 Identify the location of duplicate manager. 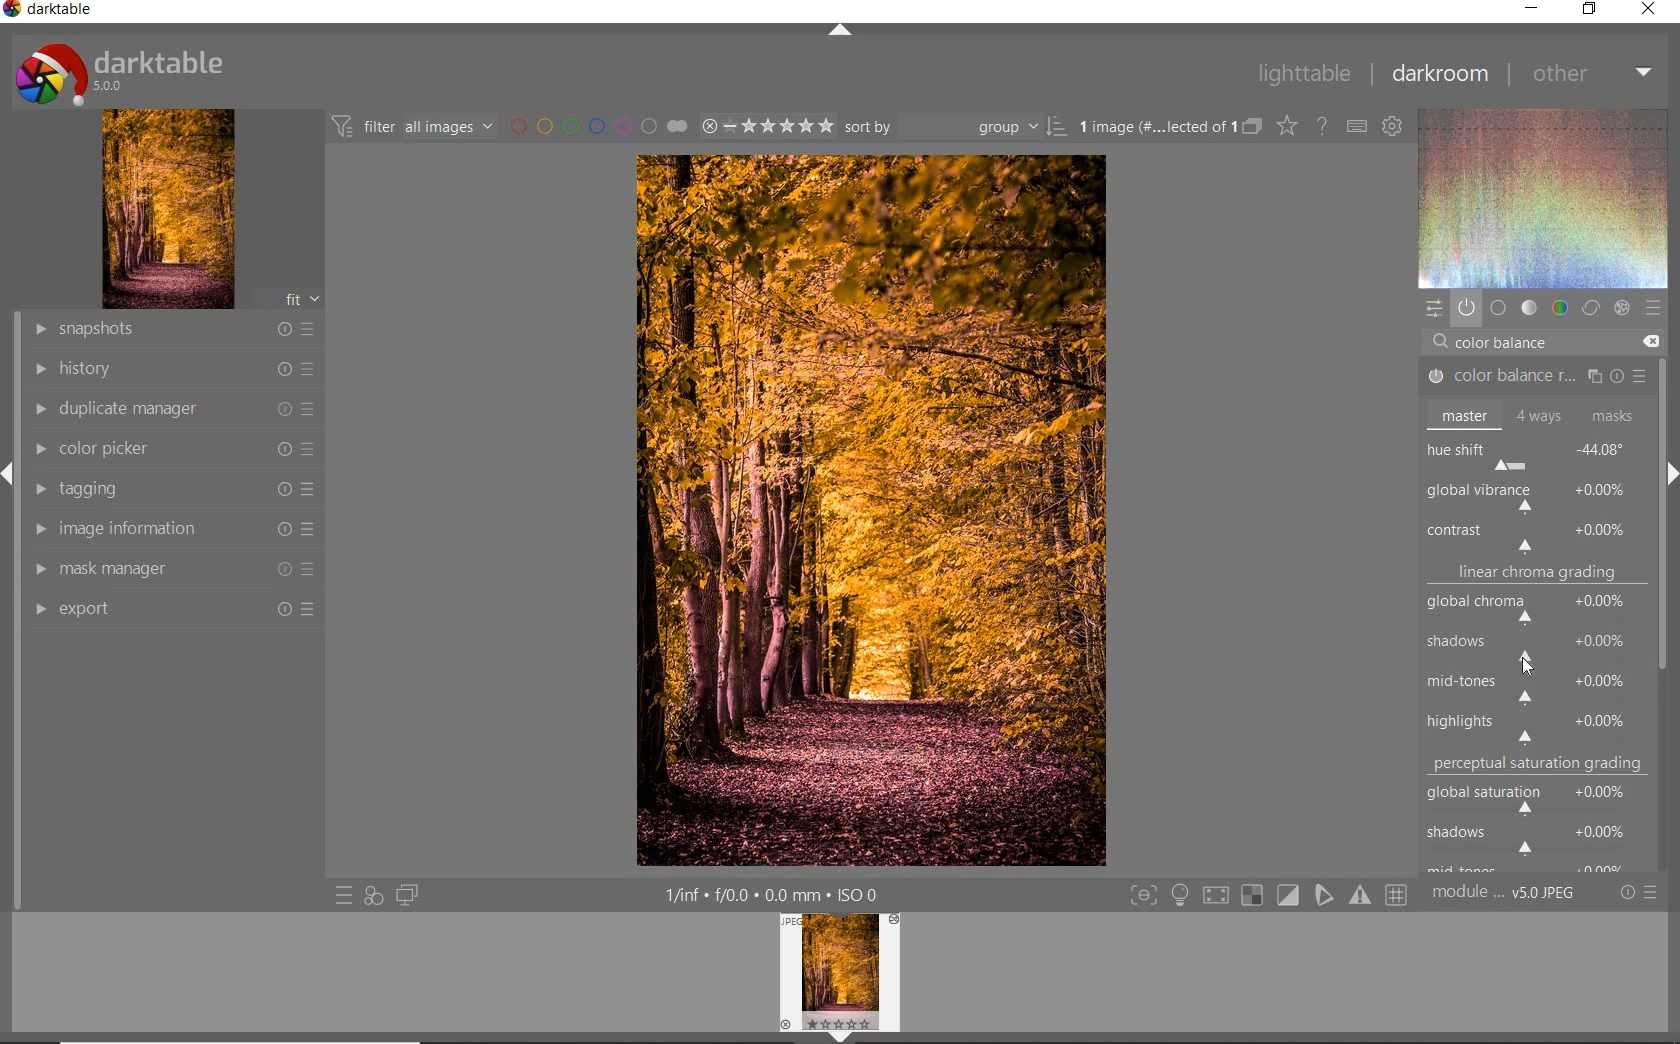
(175, 409).